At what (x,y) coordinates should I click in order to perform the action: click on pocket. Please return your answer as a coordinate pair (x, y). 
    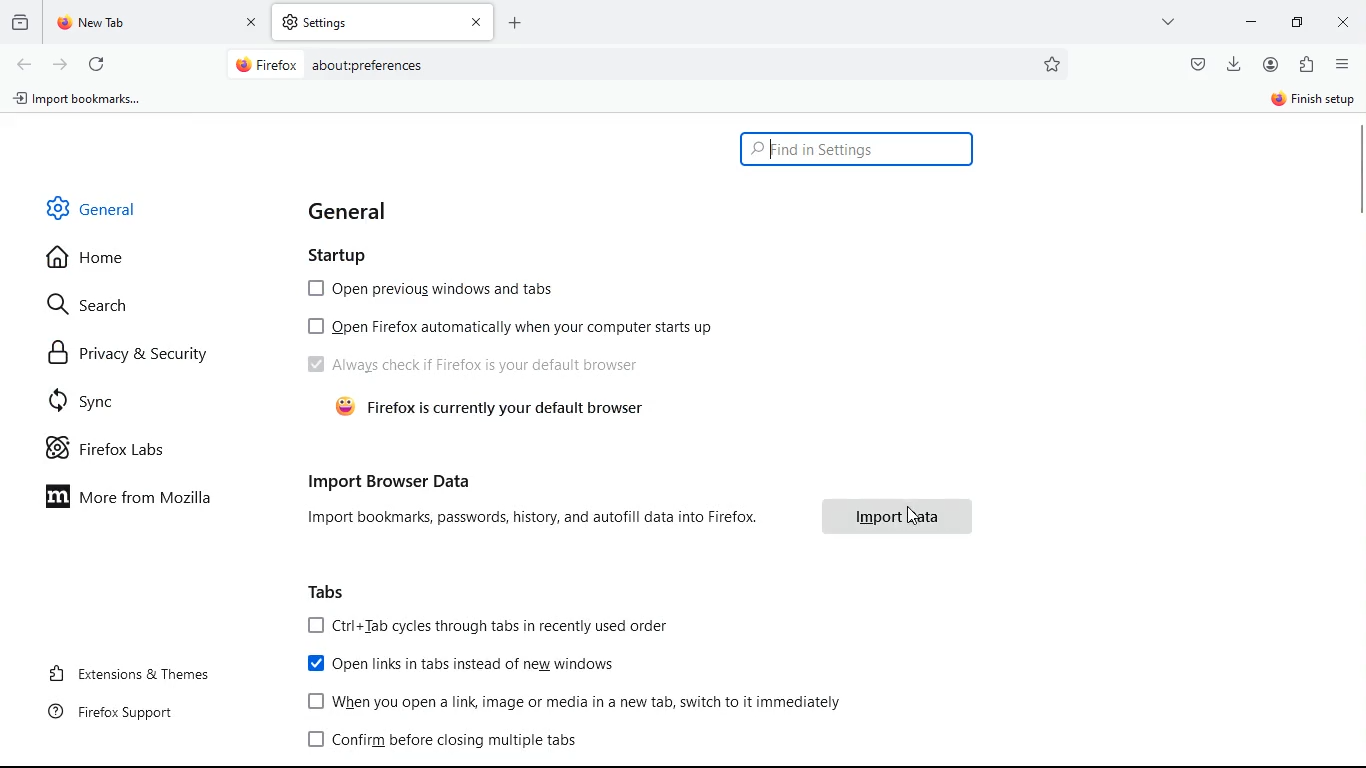
    Looking at the image, I should click on (1196, 65).